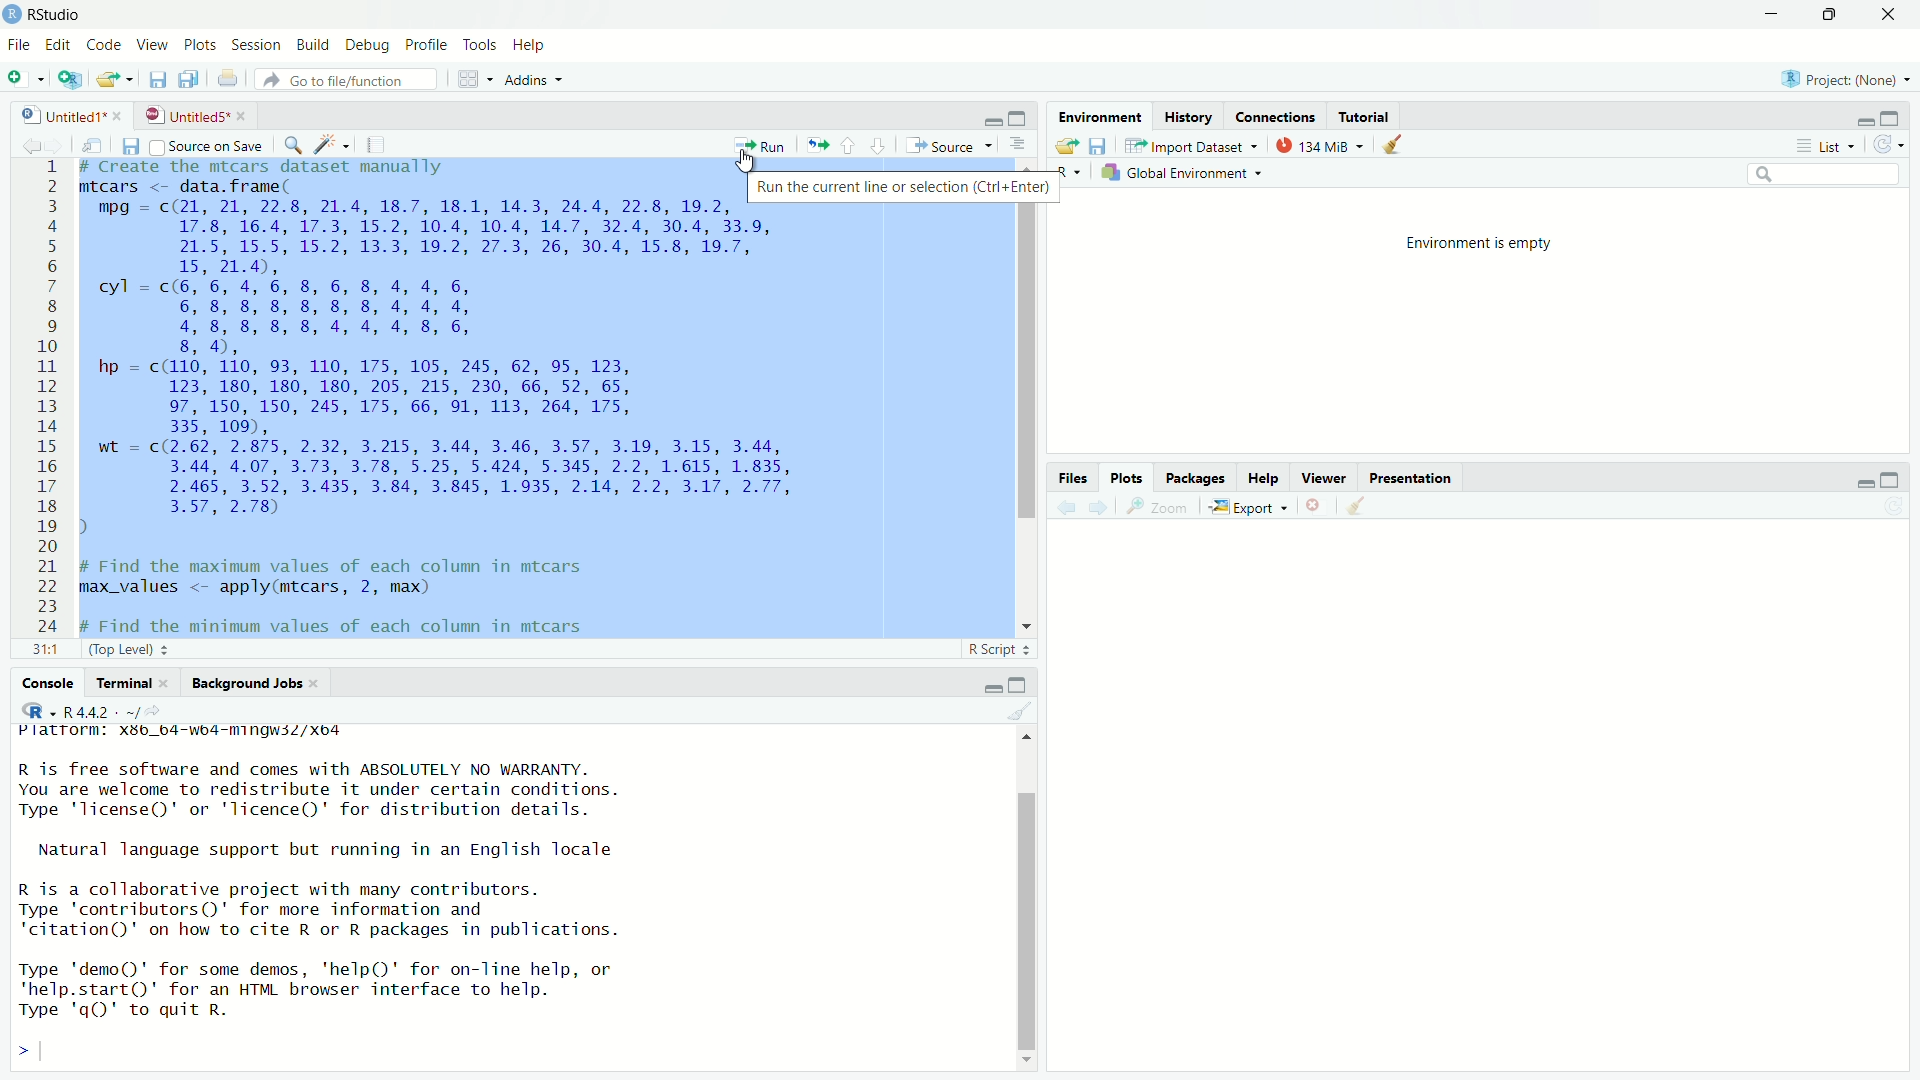 This screenshot has width=1920, height=1080. Describe the element at coordinates (123, 684) in the screenshot. I see `Terminal` at that location.